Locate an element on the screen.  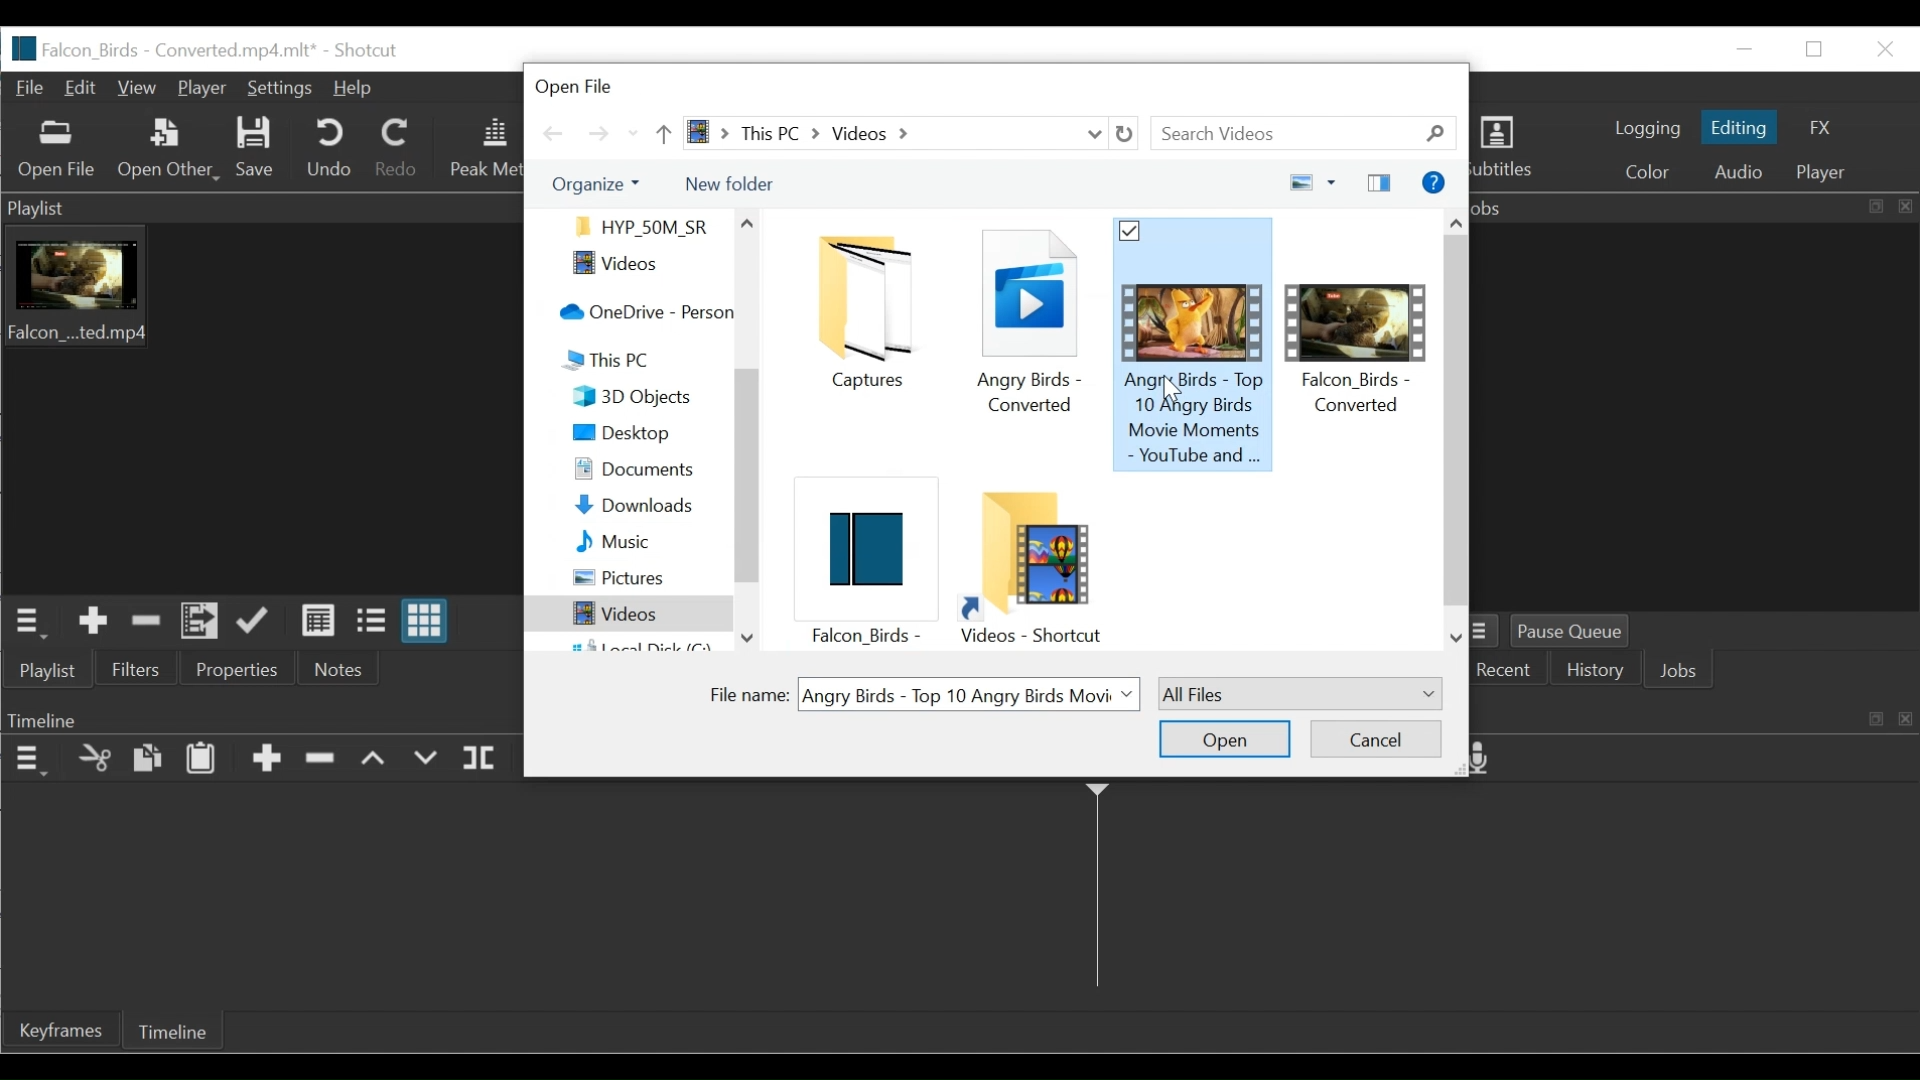
Peak Meter is located at coordinates (483, 149).